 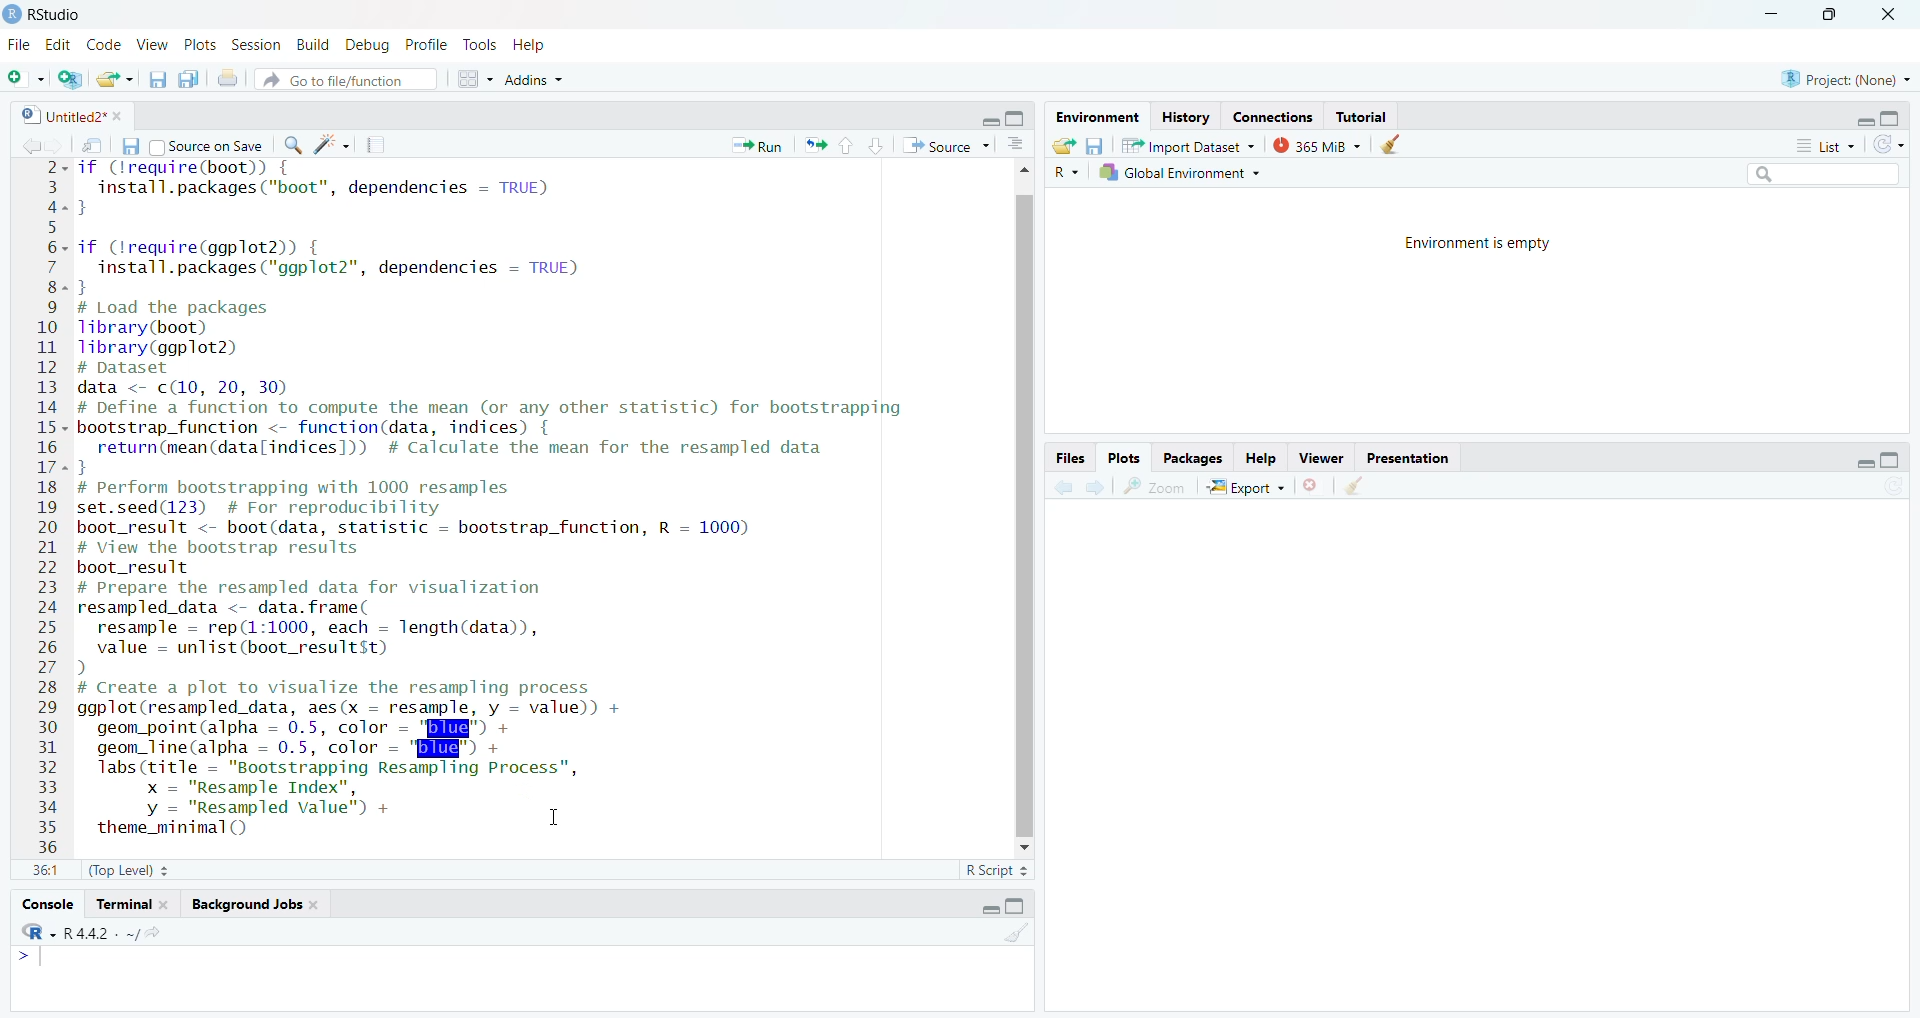 I want to click on Debug, so click(x=364, y=44).